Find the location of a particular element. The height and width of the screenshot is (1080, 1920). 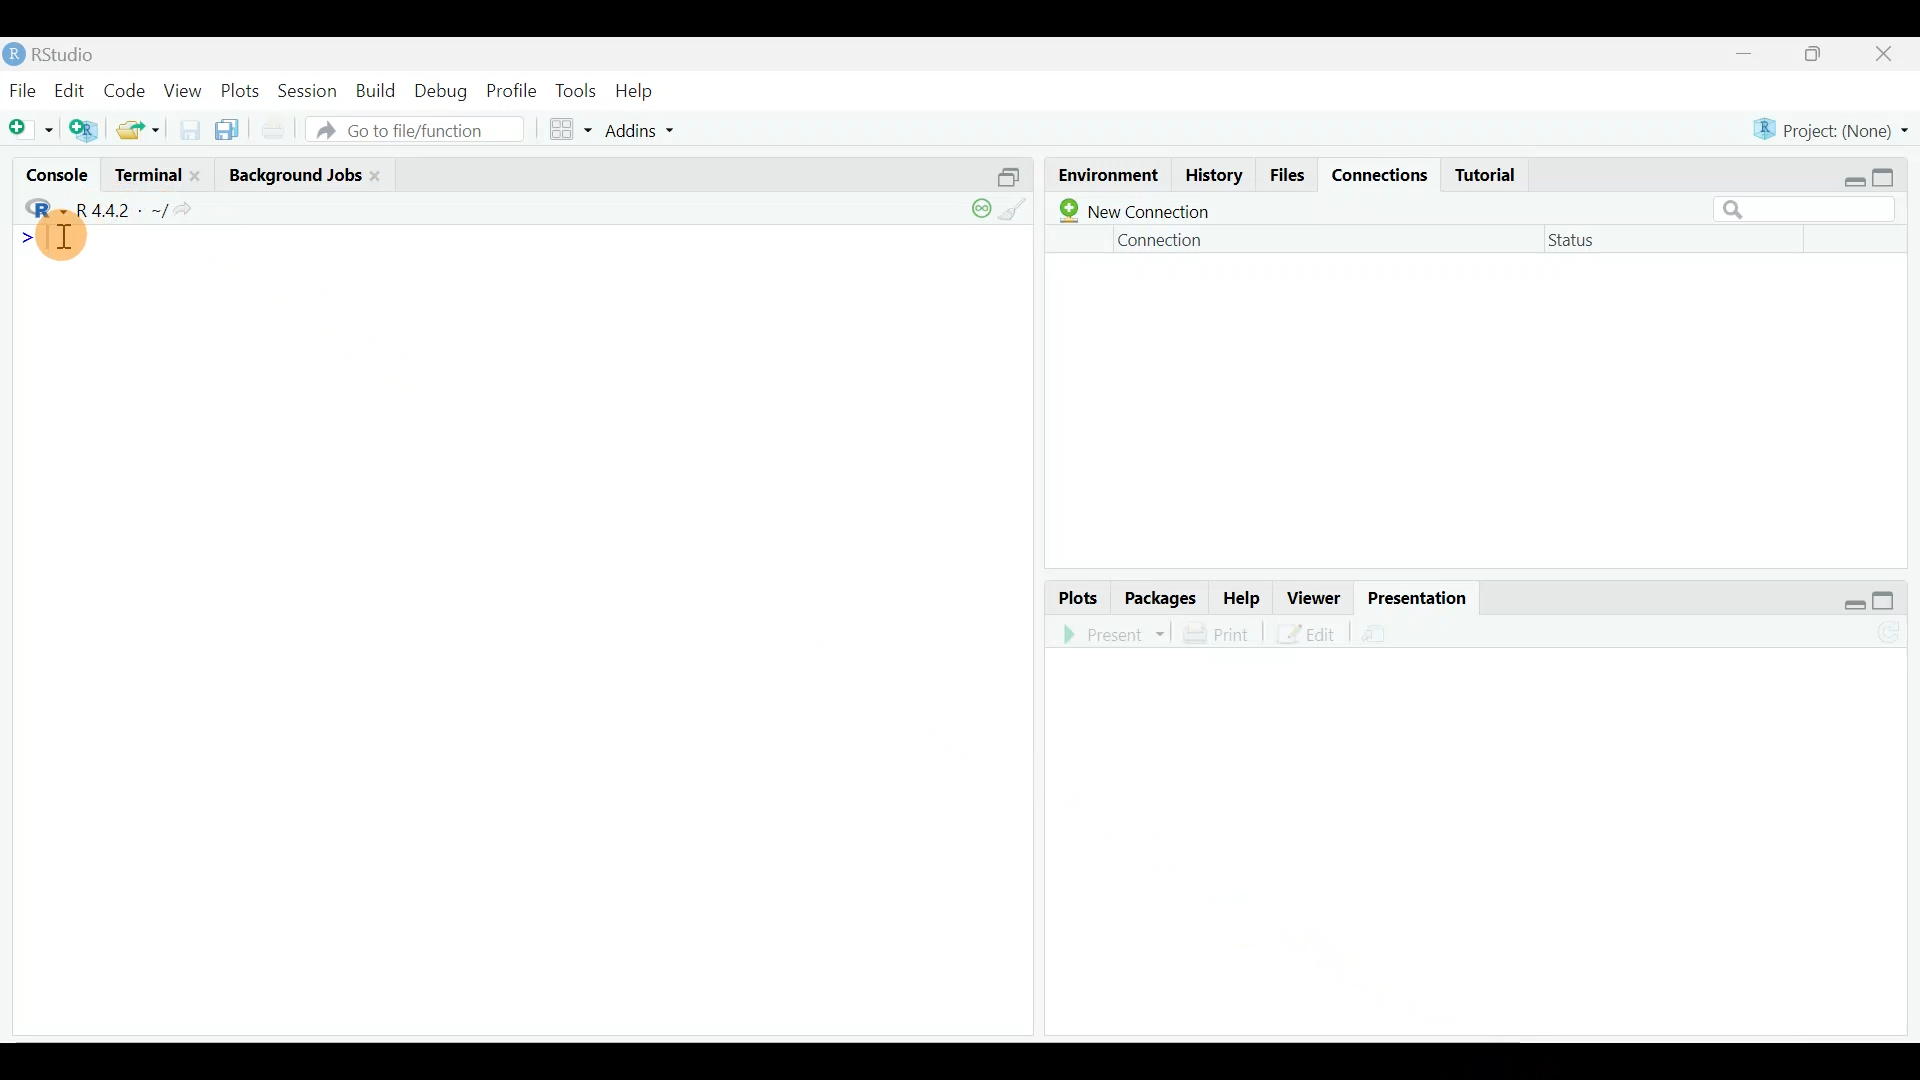

Print current file is located at coordinates (272, 131).